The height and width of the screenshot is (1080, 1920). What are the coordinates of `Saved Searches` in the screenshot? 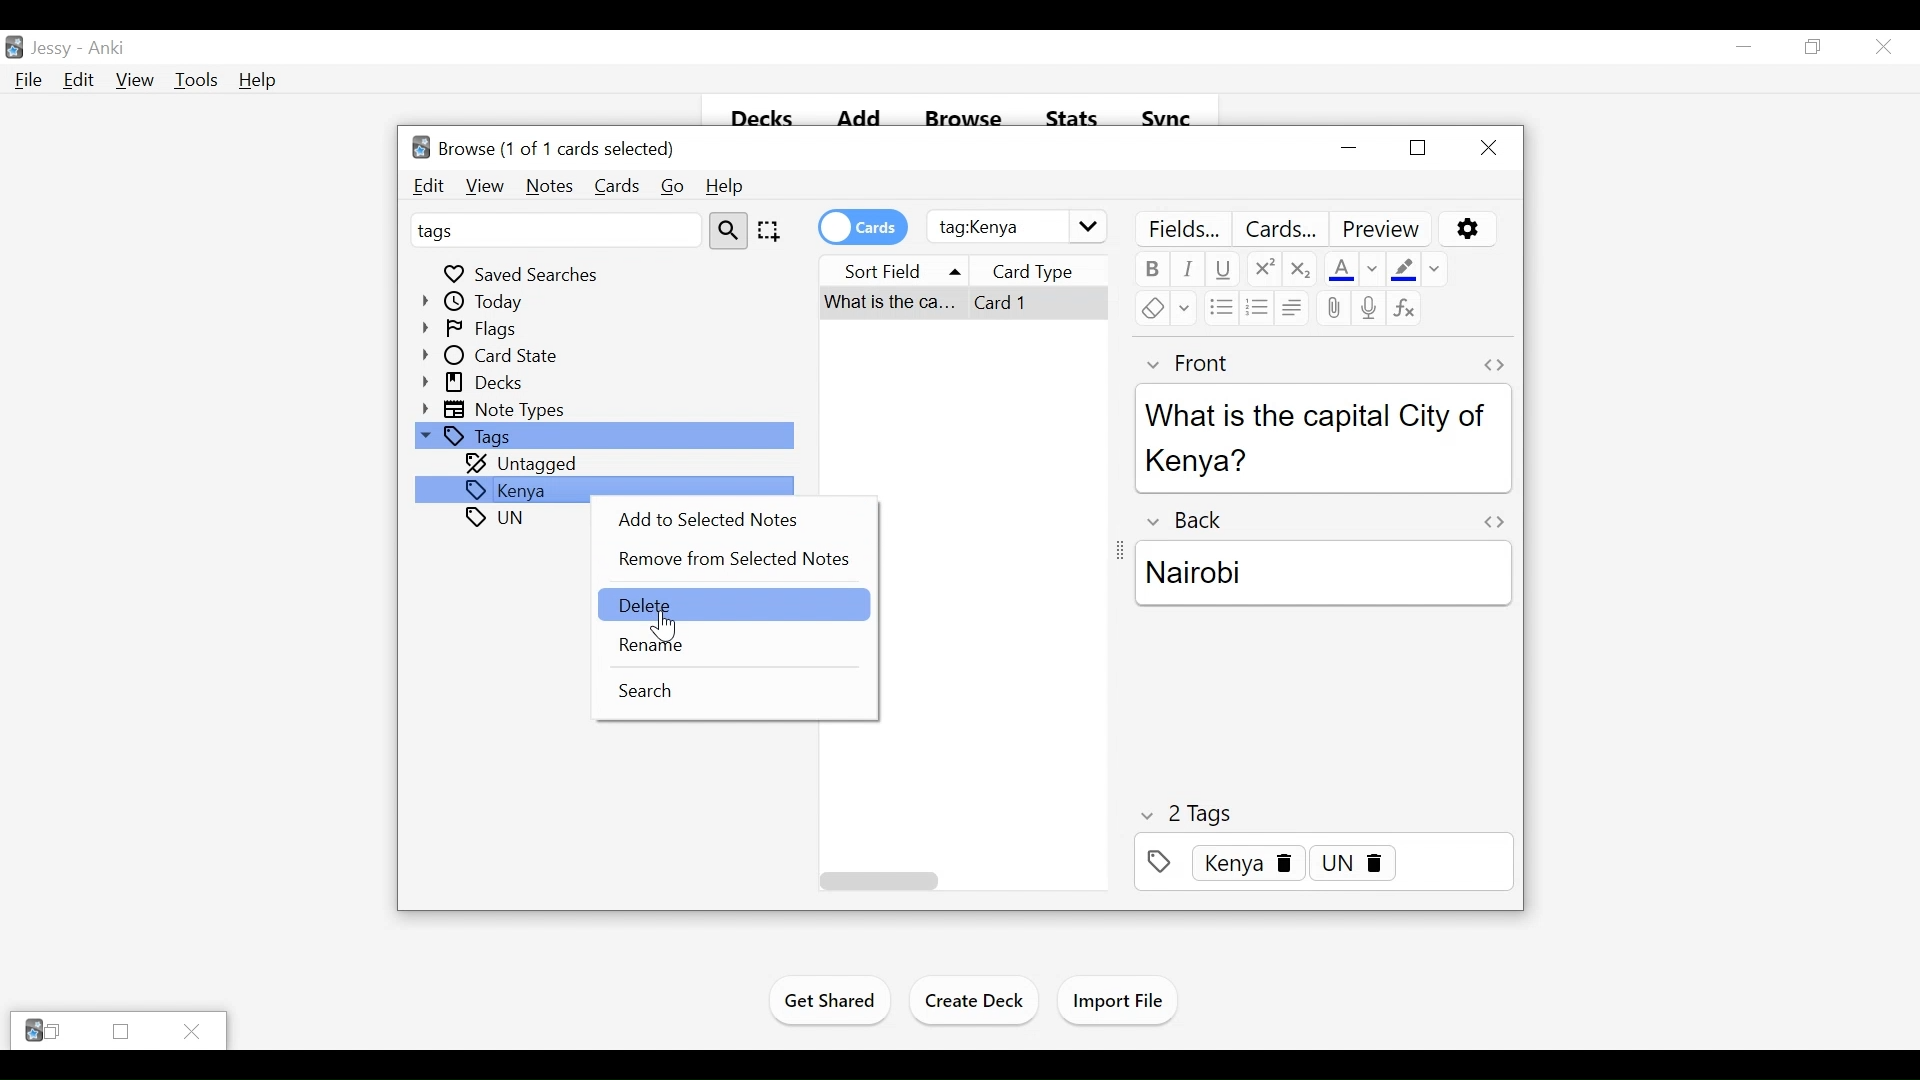 It's located at (524, 272).